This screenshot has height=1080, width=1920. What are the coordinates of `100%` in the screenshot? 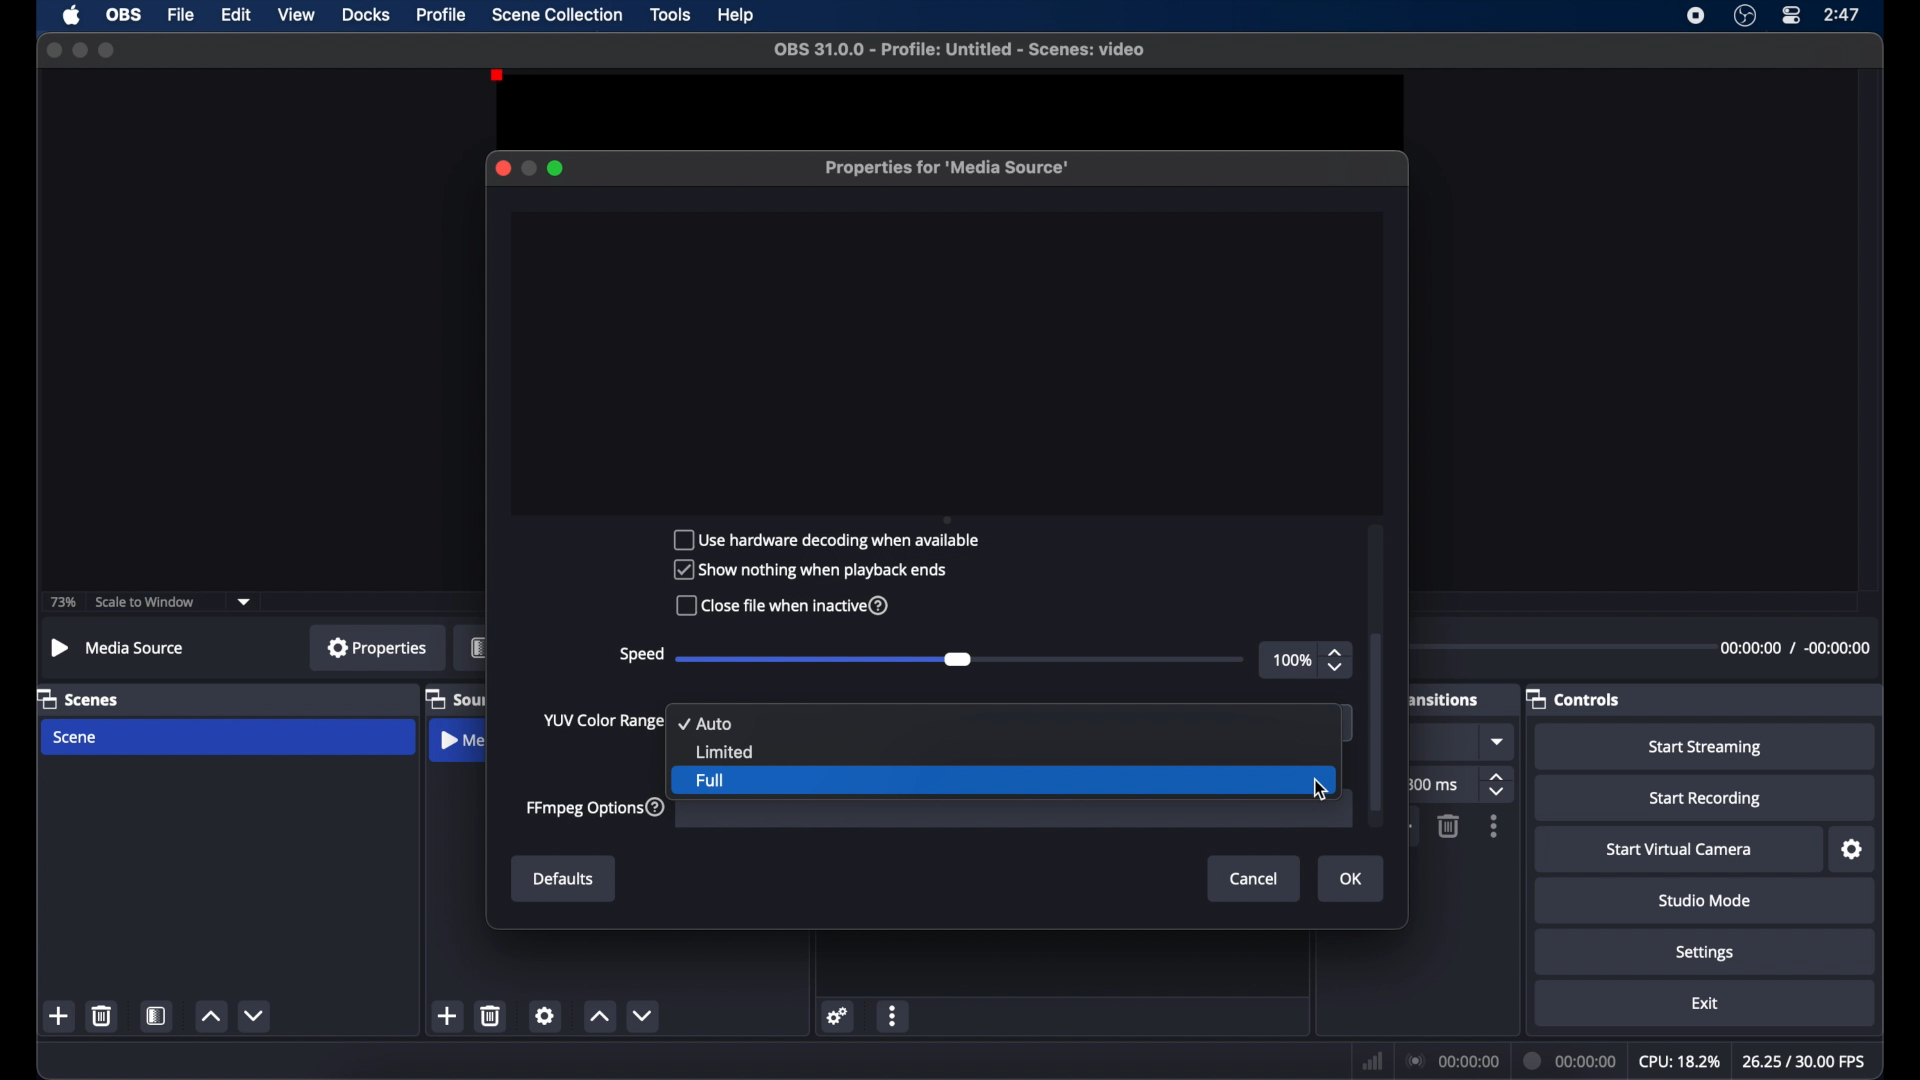 It's located at (1292, 661).